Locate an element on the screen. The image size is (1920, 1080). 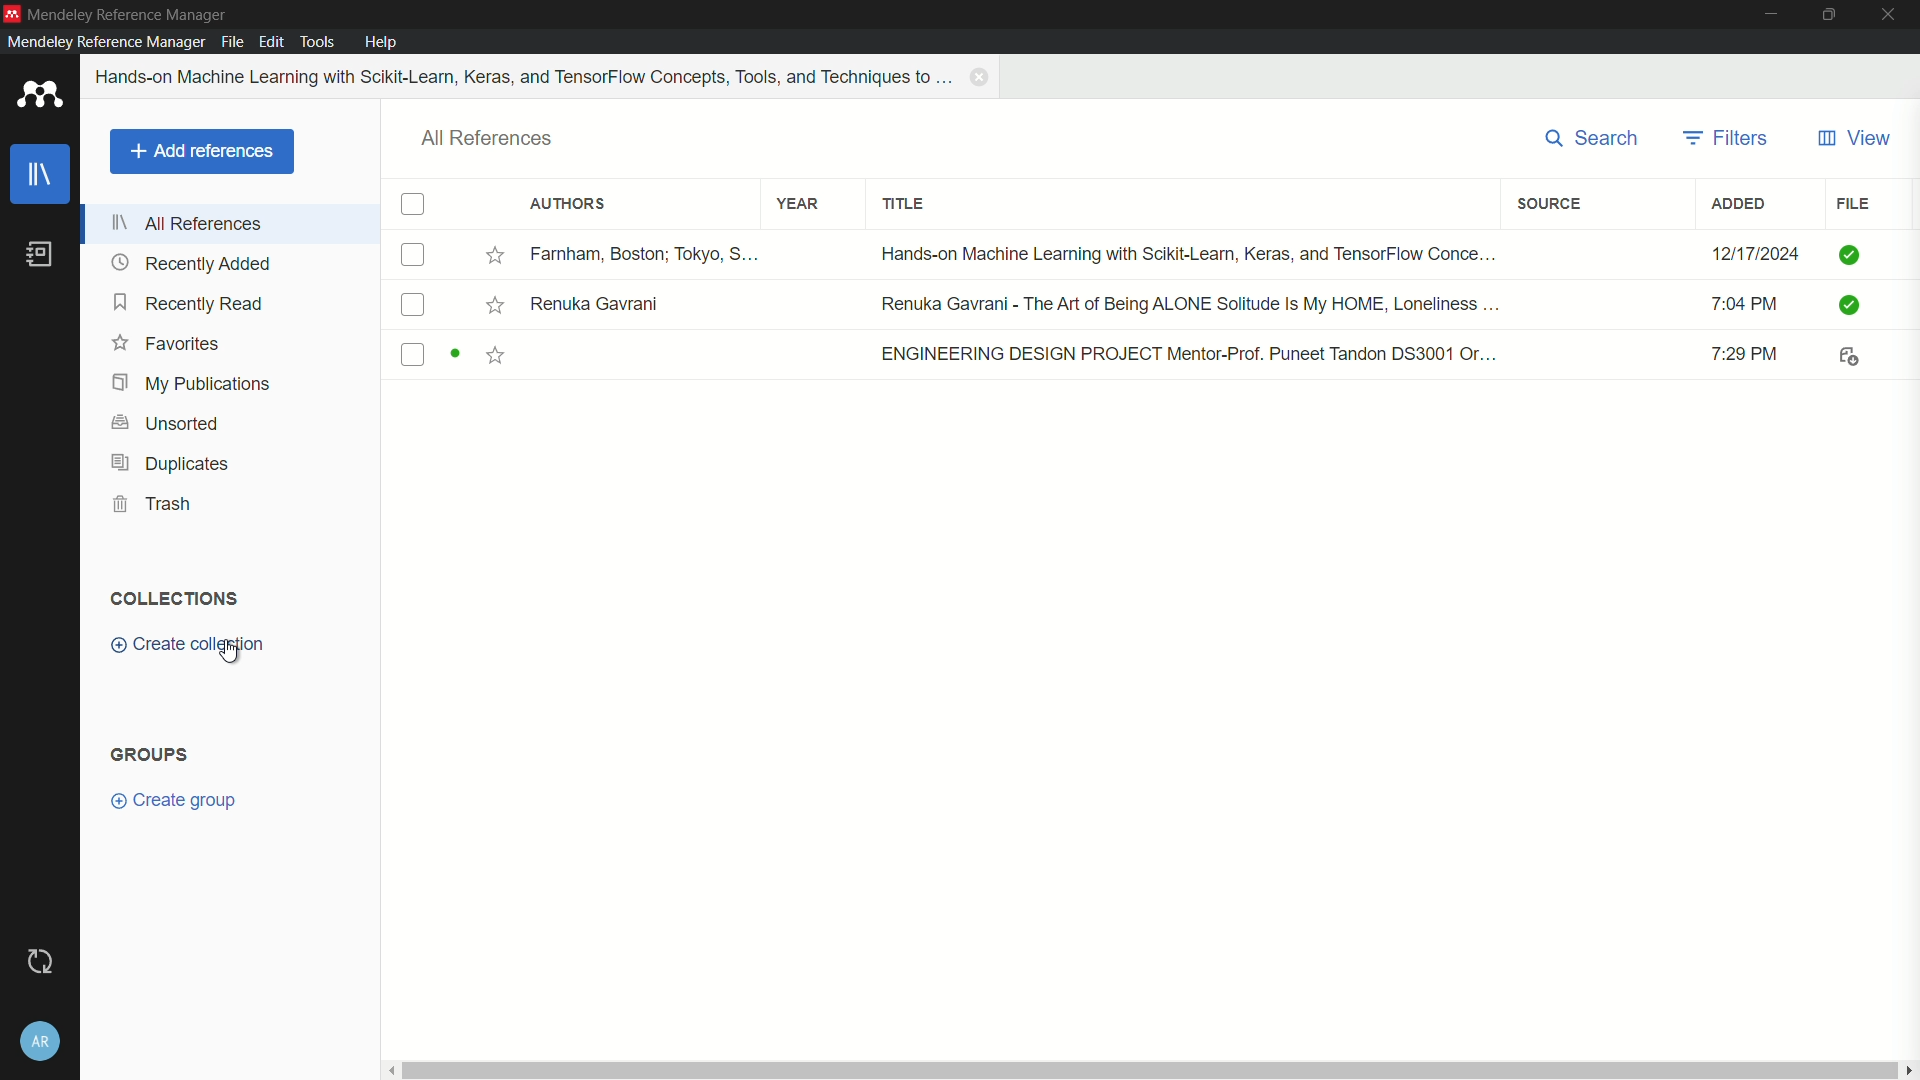
add references is located at coordinates (201, 152).